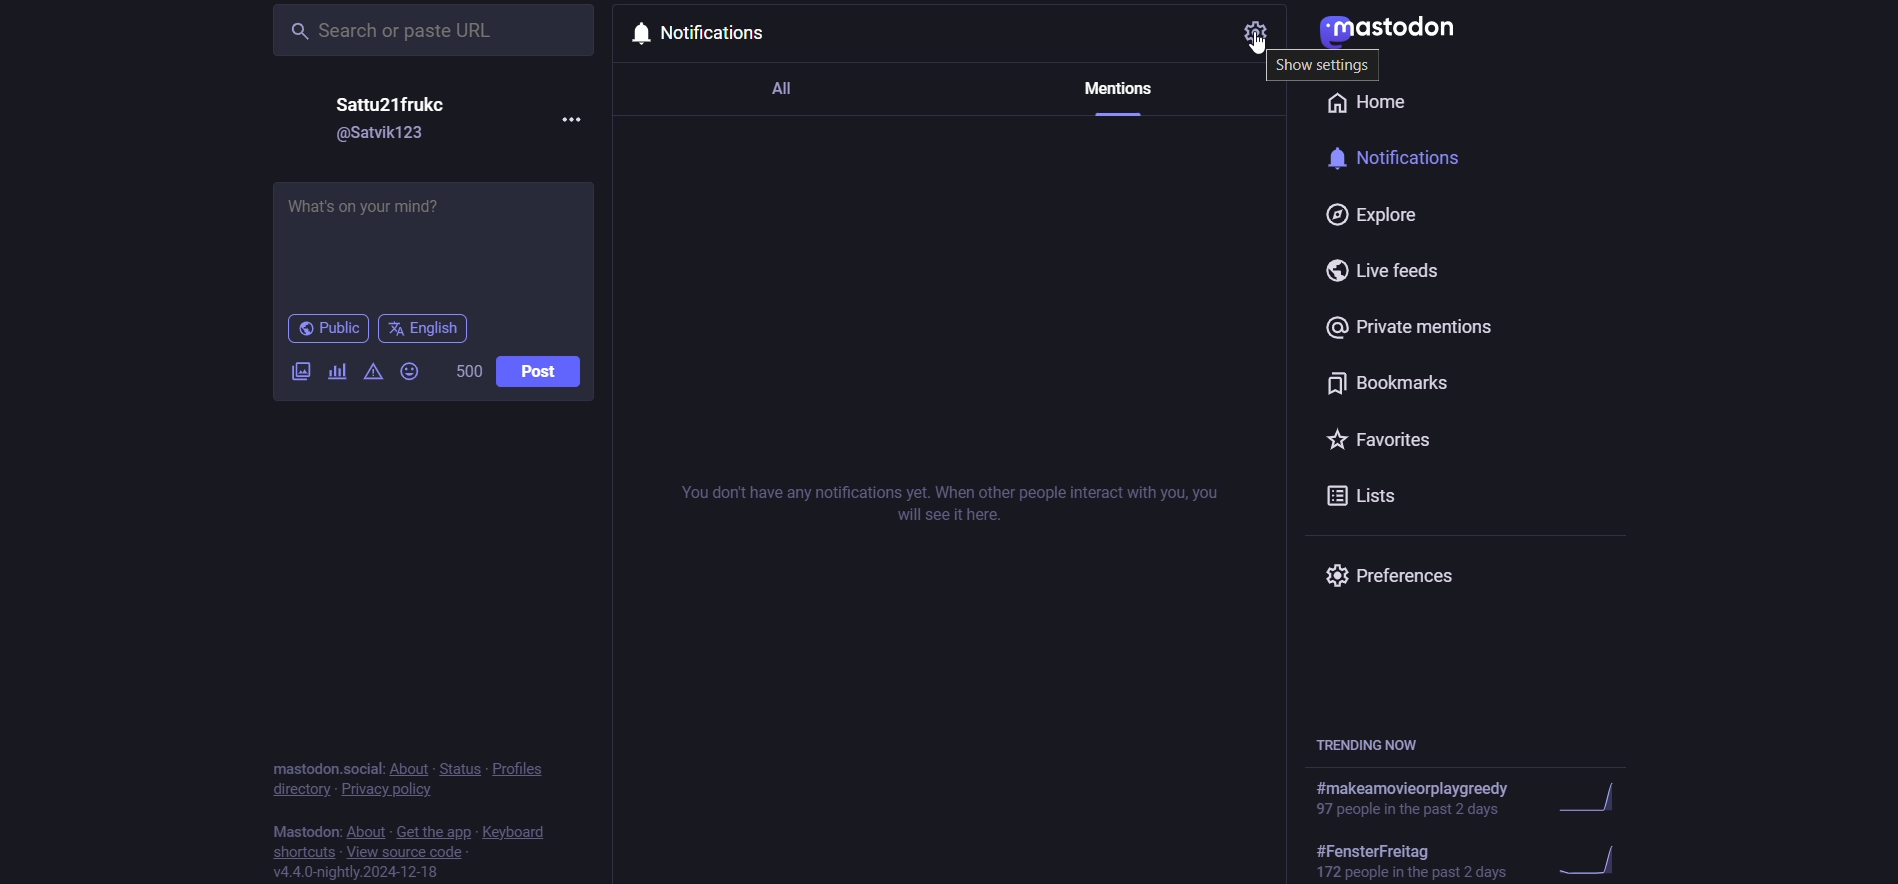 Image resolution: width=1898 pixels, height=884 pixels. Describe the element at coordinates (1369, 743) in the screenshot. I see `TRENDING NOW` at that location.